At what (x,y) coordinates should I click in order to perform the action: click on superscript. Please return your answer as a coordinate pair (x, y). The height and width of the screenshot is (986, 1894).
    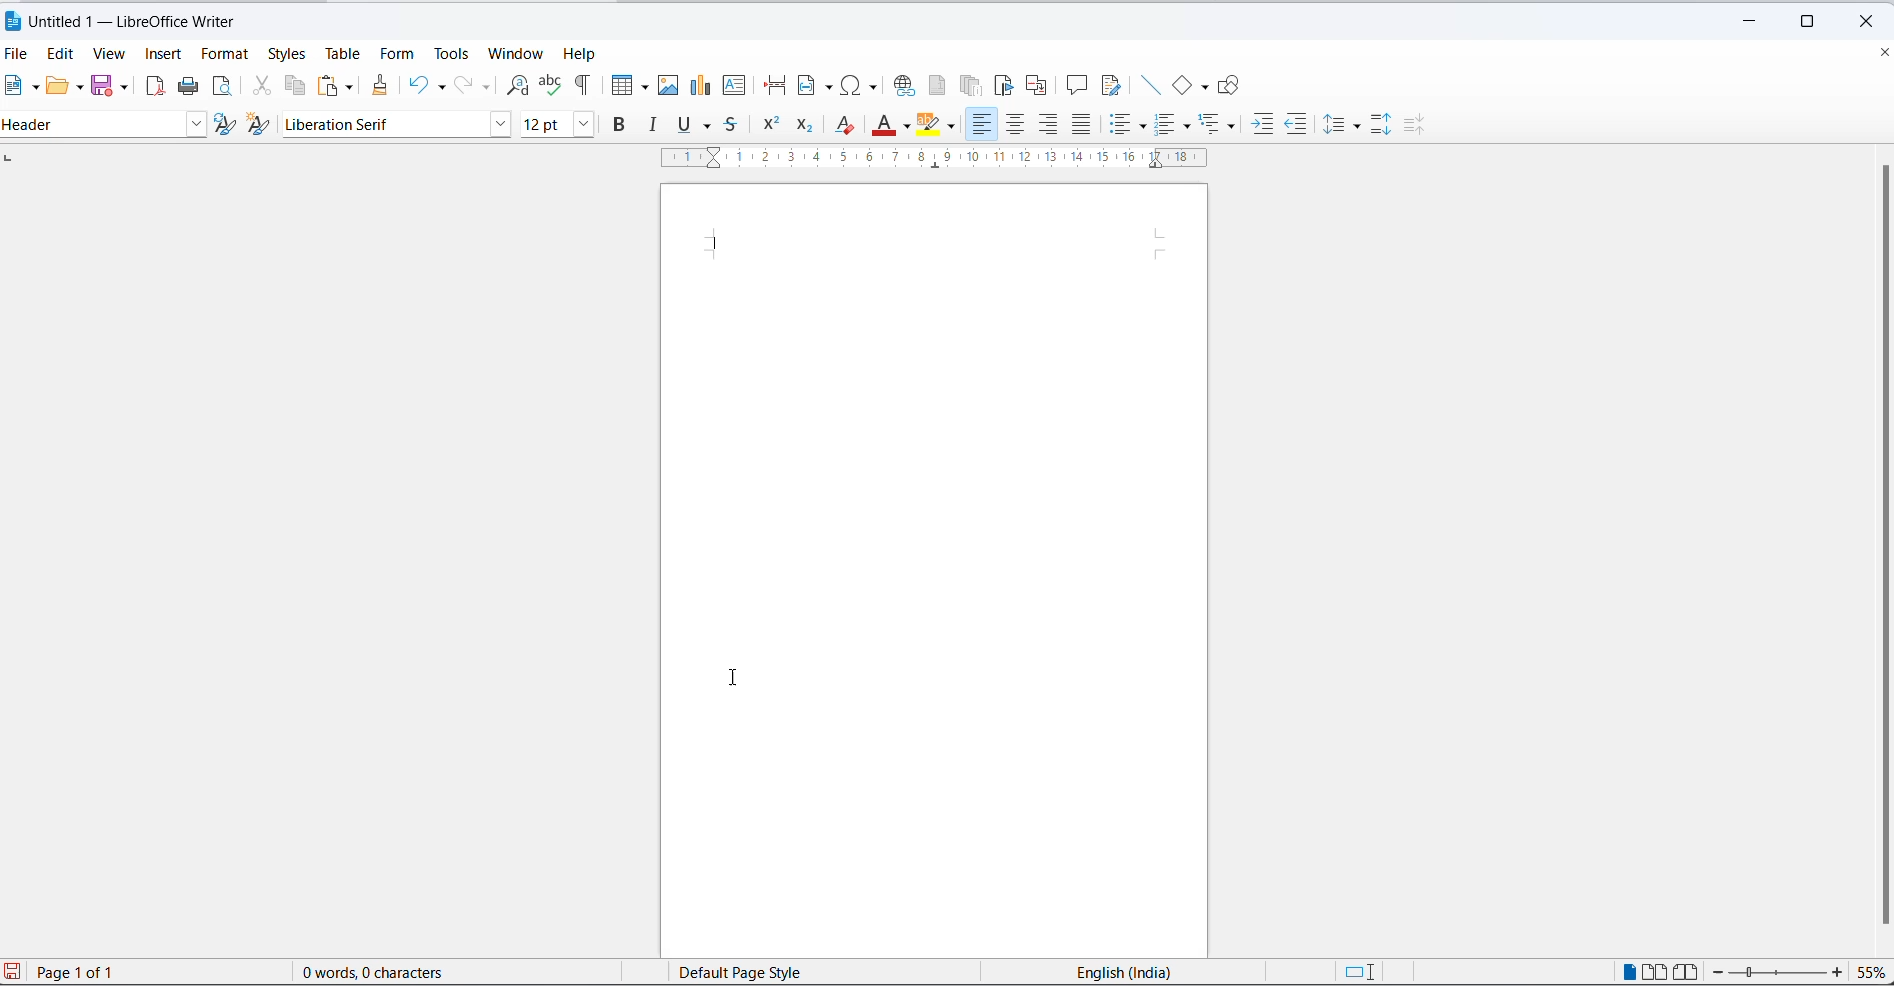
    Looking at the image, I should click on (771, 123).